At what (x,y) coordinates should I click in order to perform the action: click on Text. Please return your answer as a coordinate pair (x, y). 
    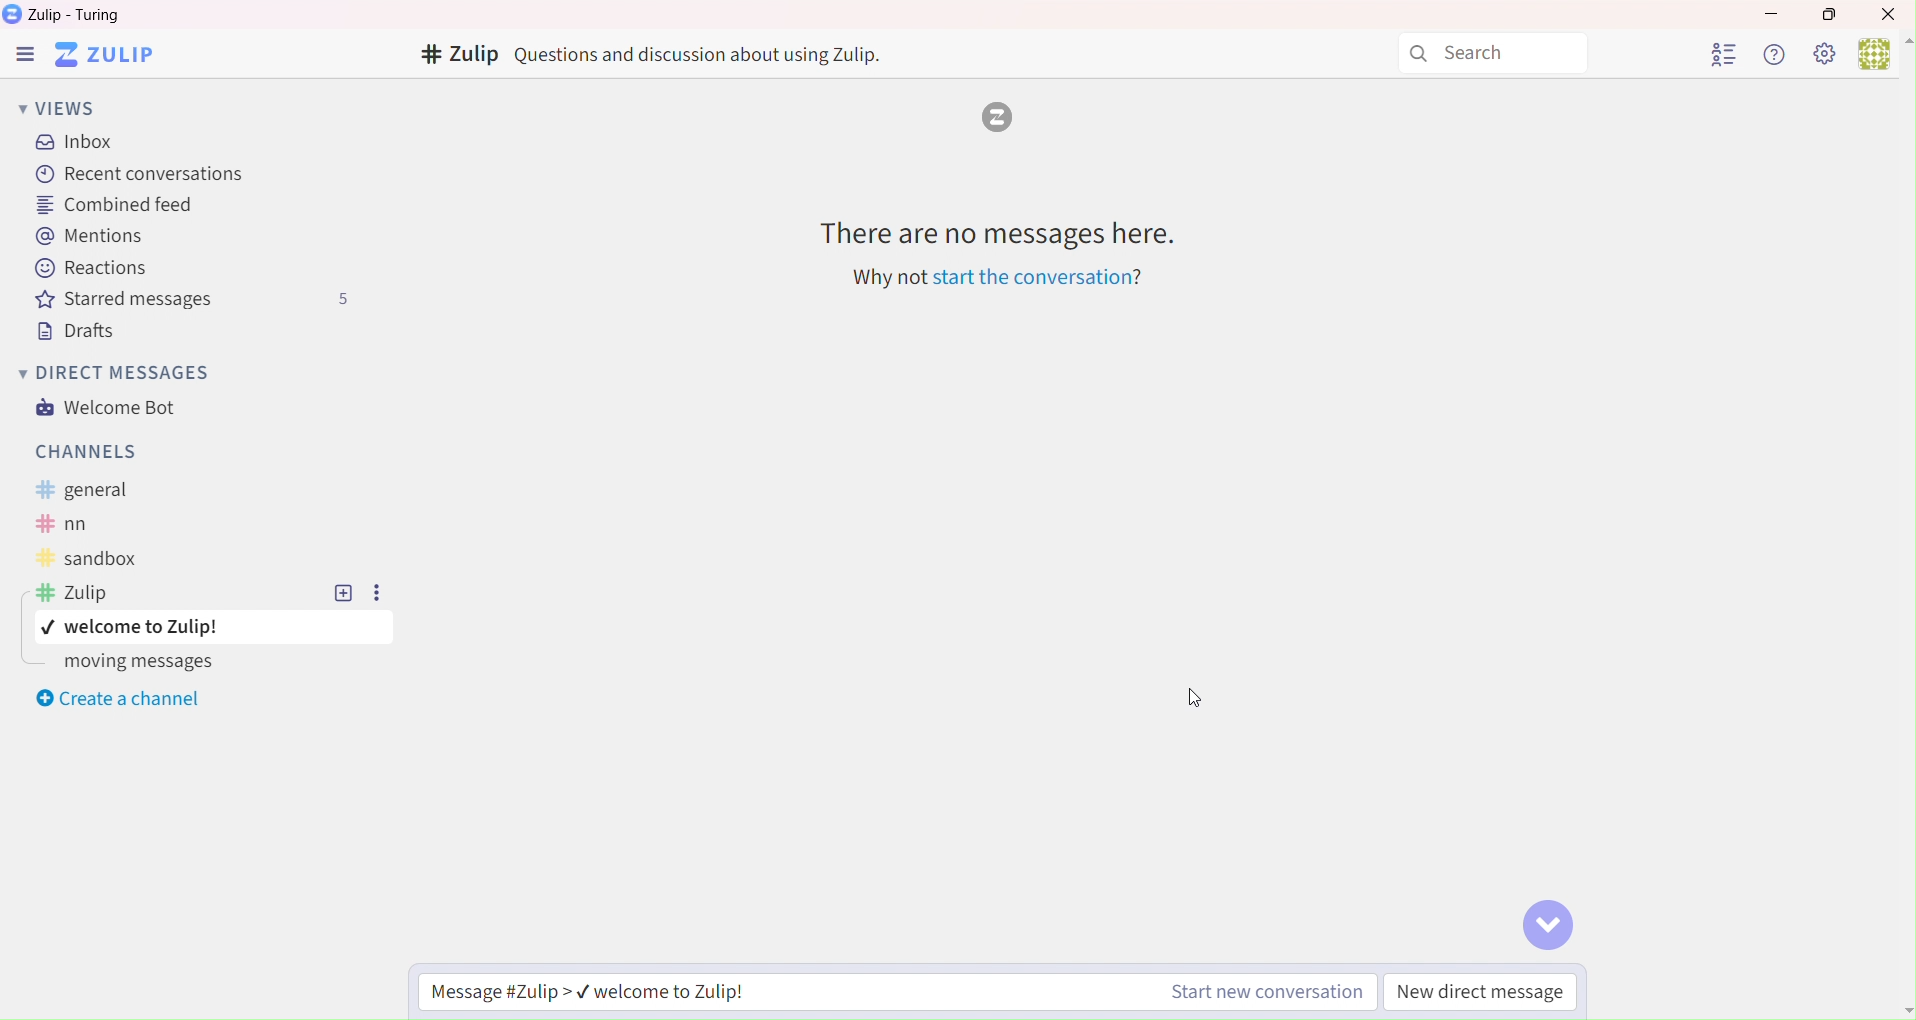
    Looking at the image, I should click on (88, 593).